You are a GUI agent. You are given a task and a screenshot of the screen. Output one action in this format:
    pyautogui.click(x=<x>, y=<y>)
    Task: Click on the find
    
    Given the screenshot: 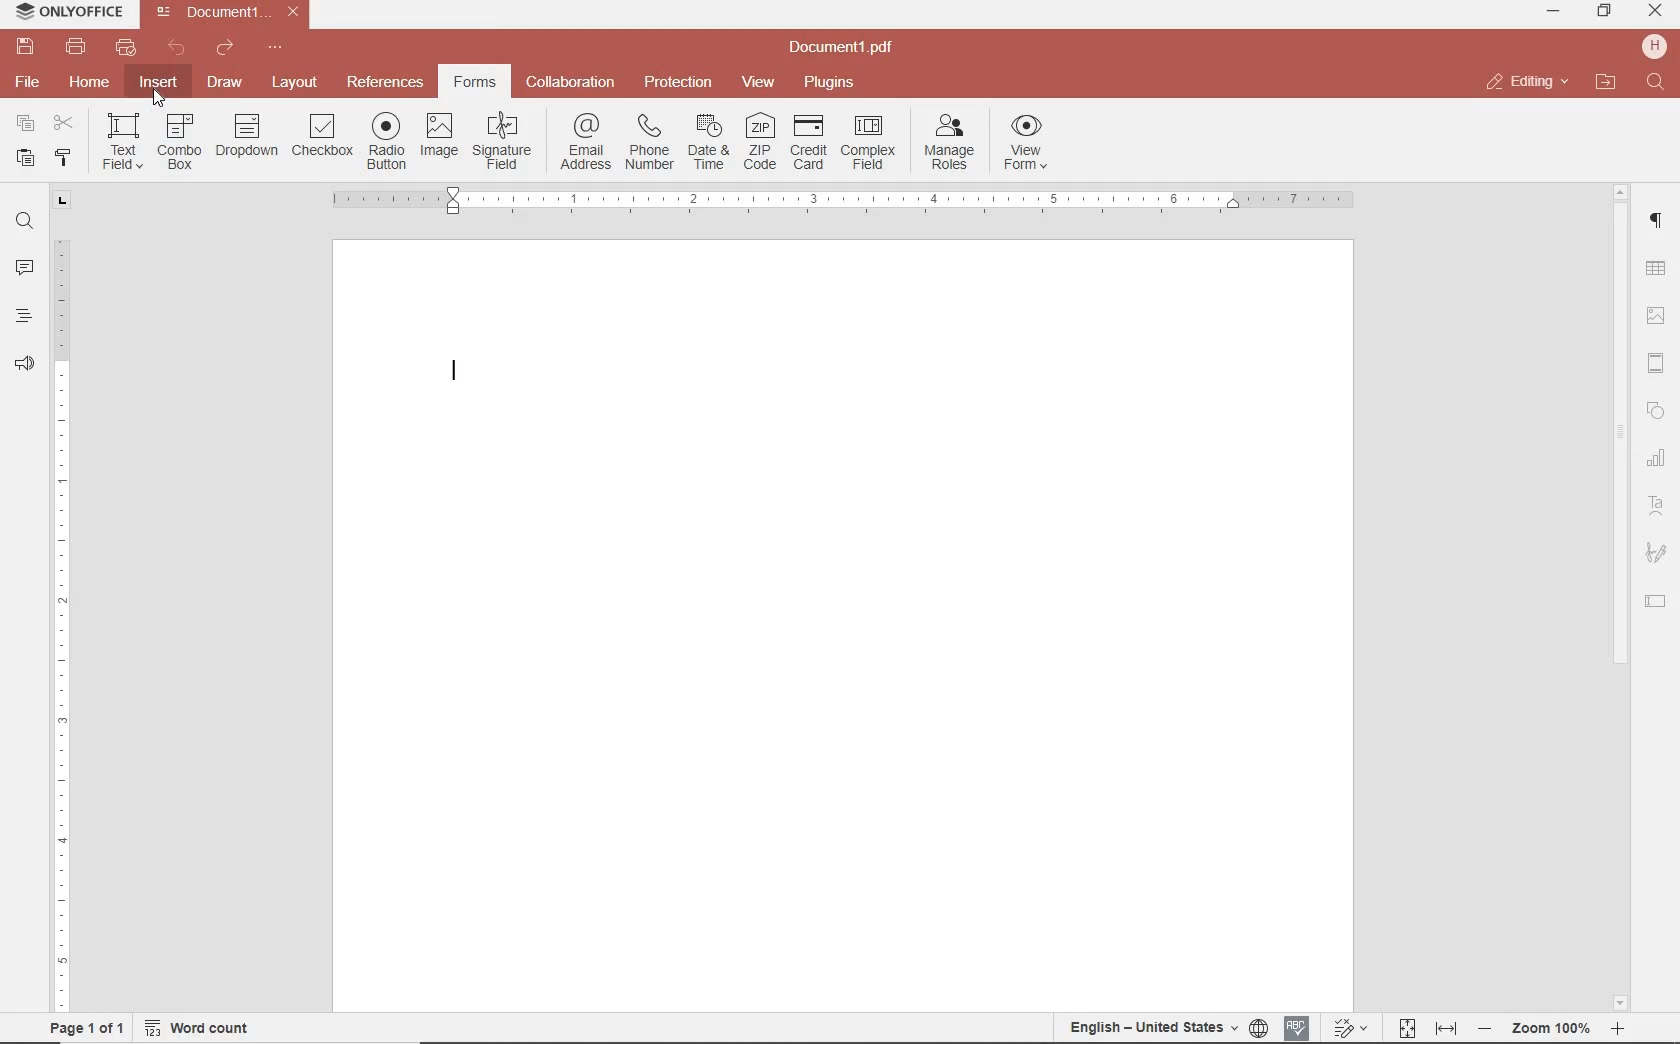 What is the action you would take?
    pyautogui.click(x=1658, y=83)
    